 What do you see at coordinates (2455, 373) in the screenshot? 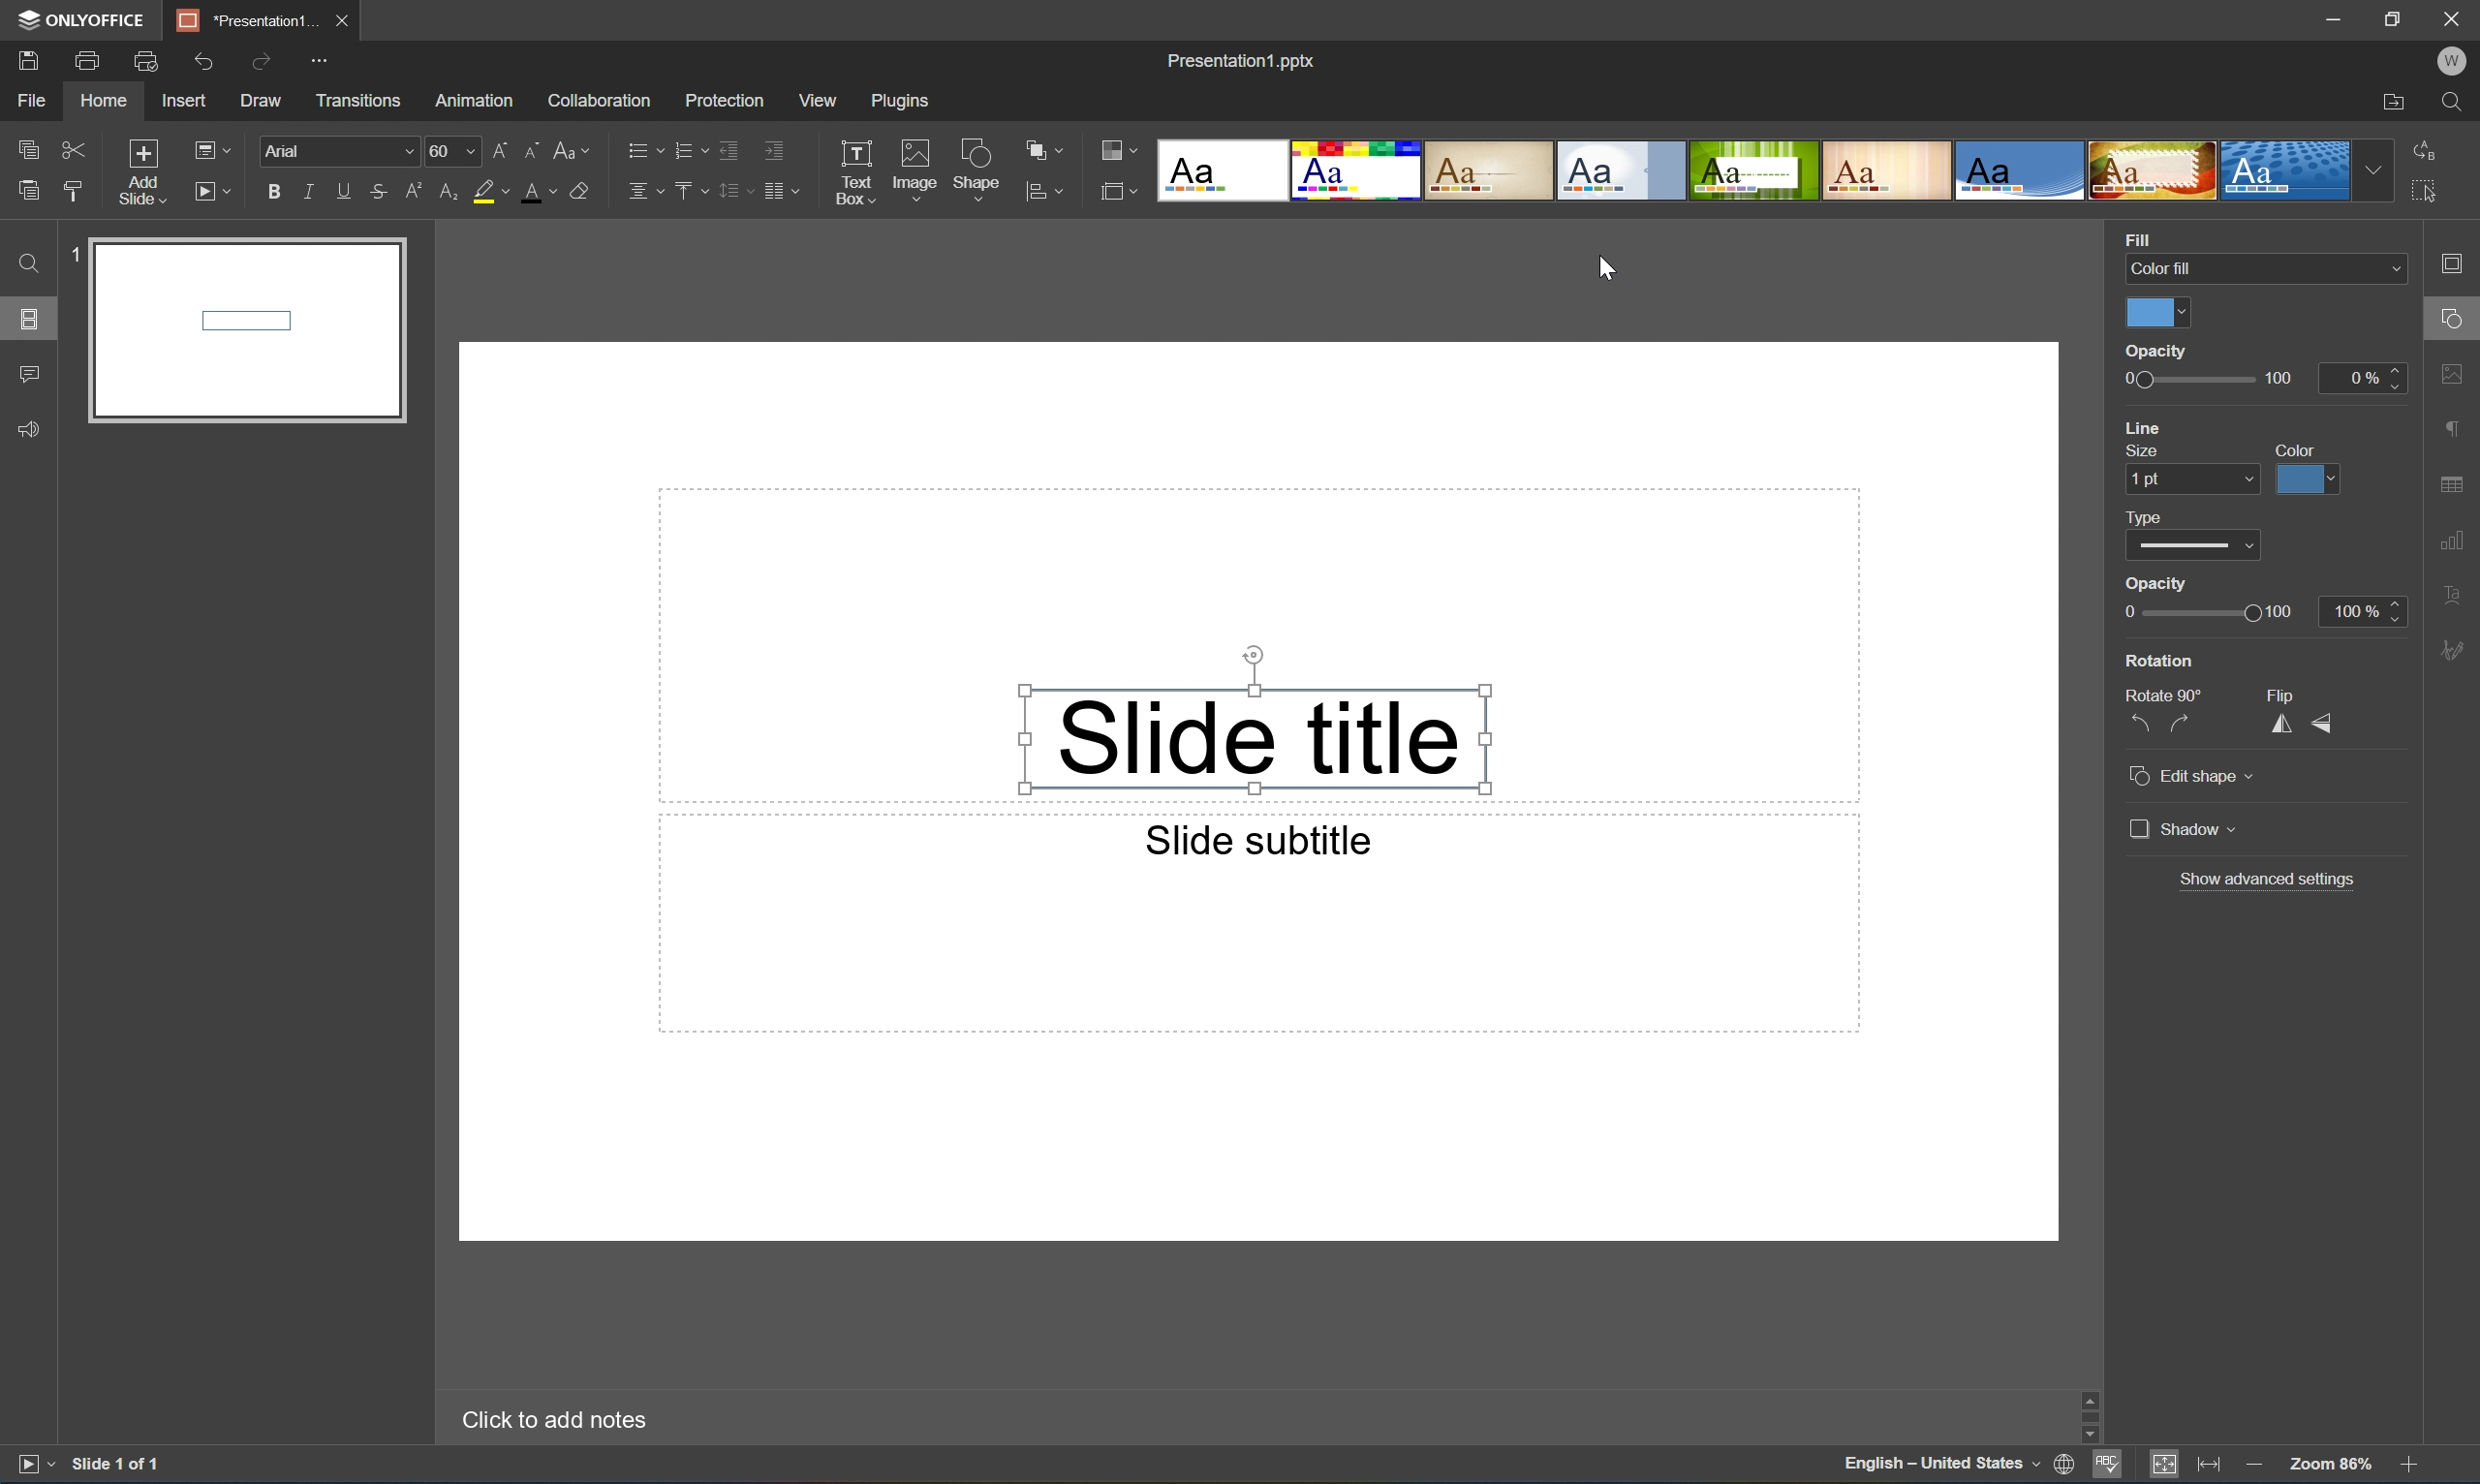
I see `image settings` at bounding box center [2455, 373].